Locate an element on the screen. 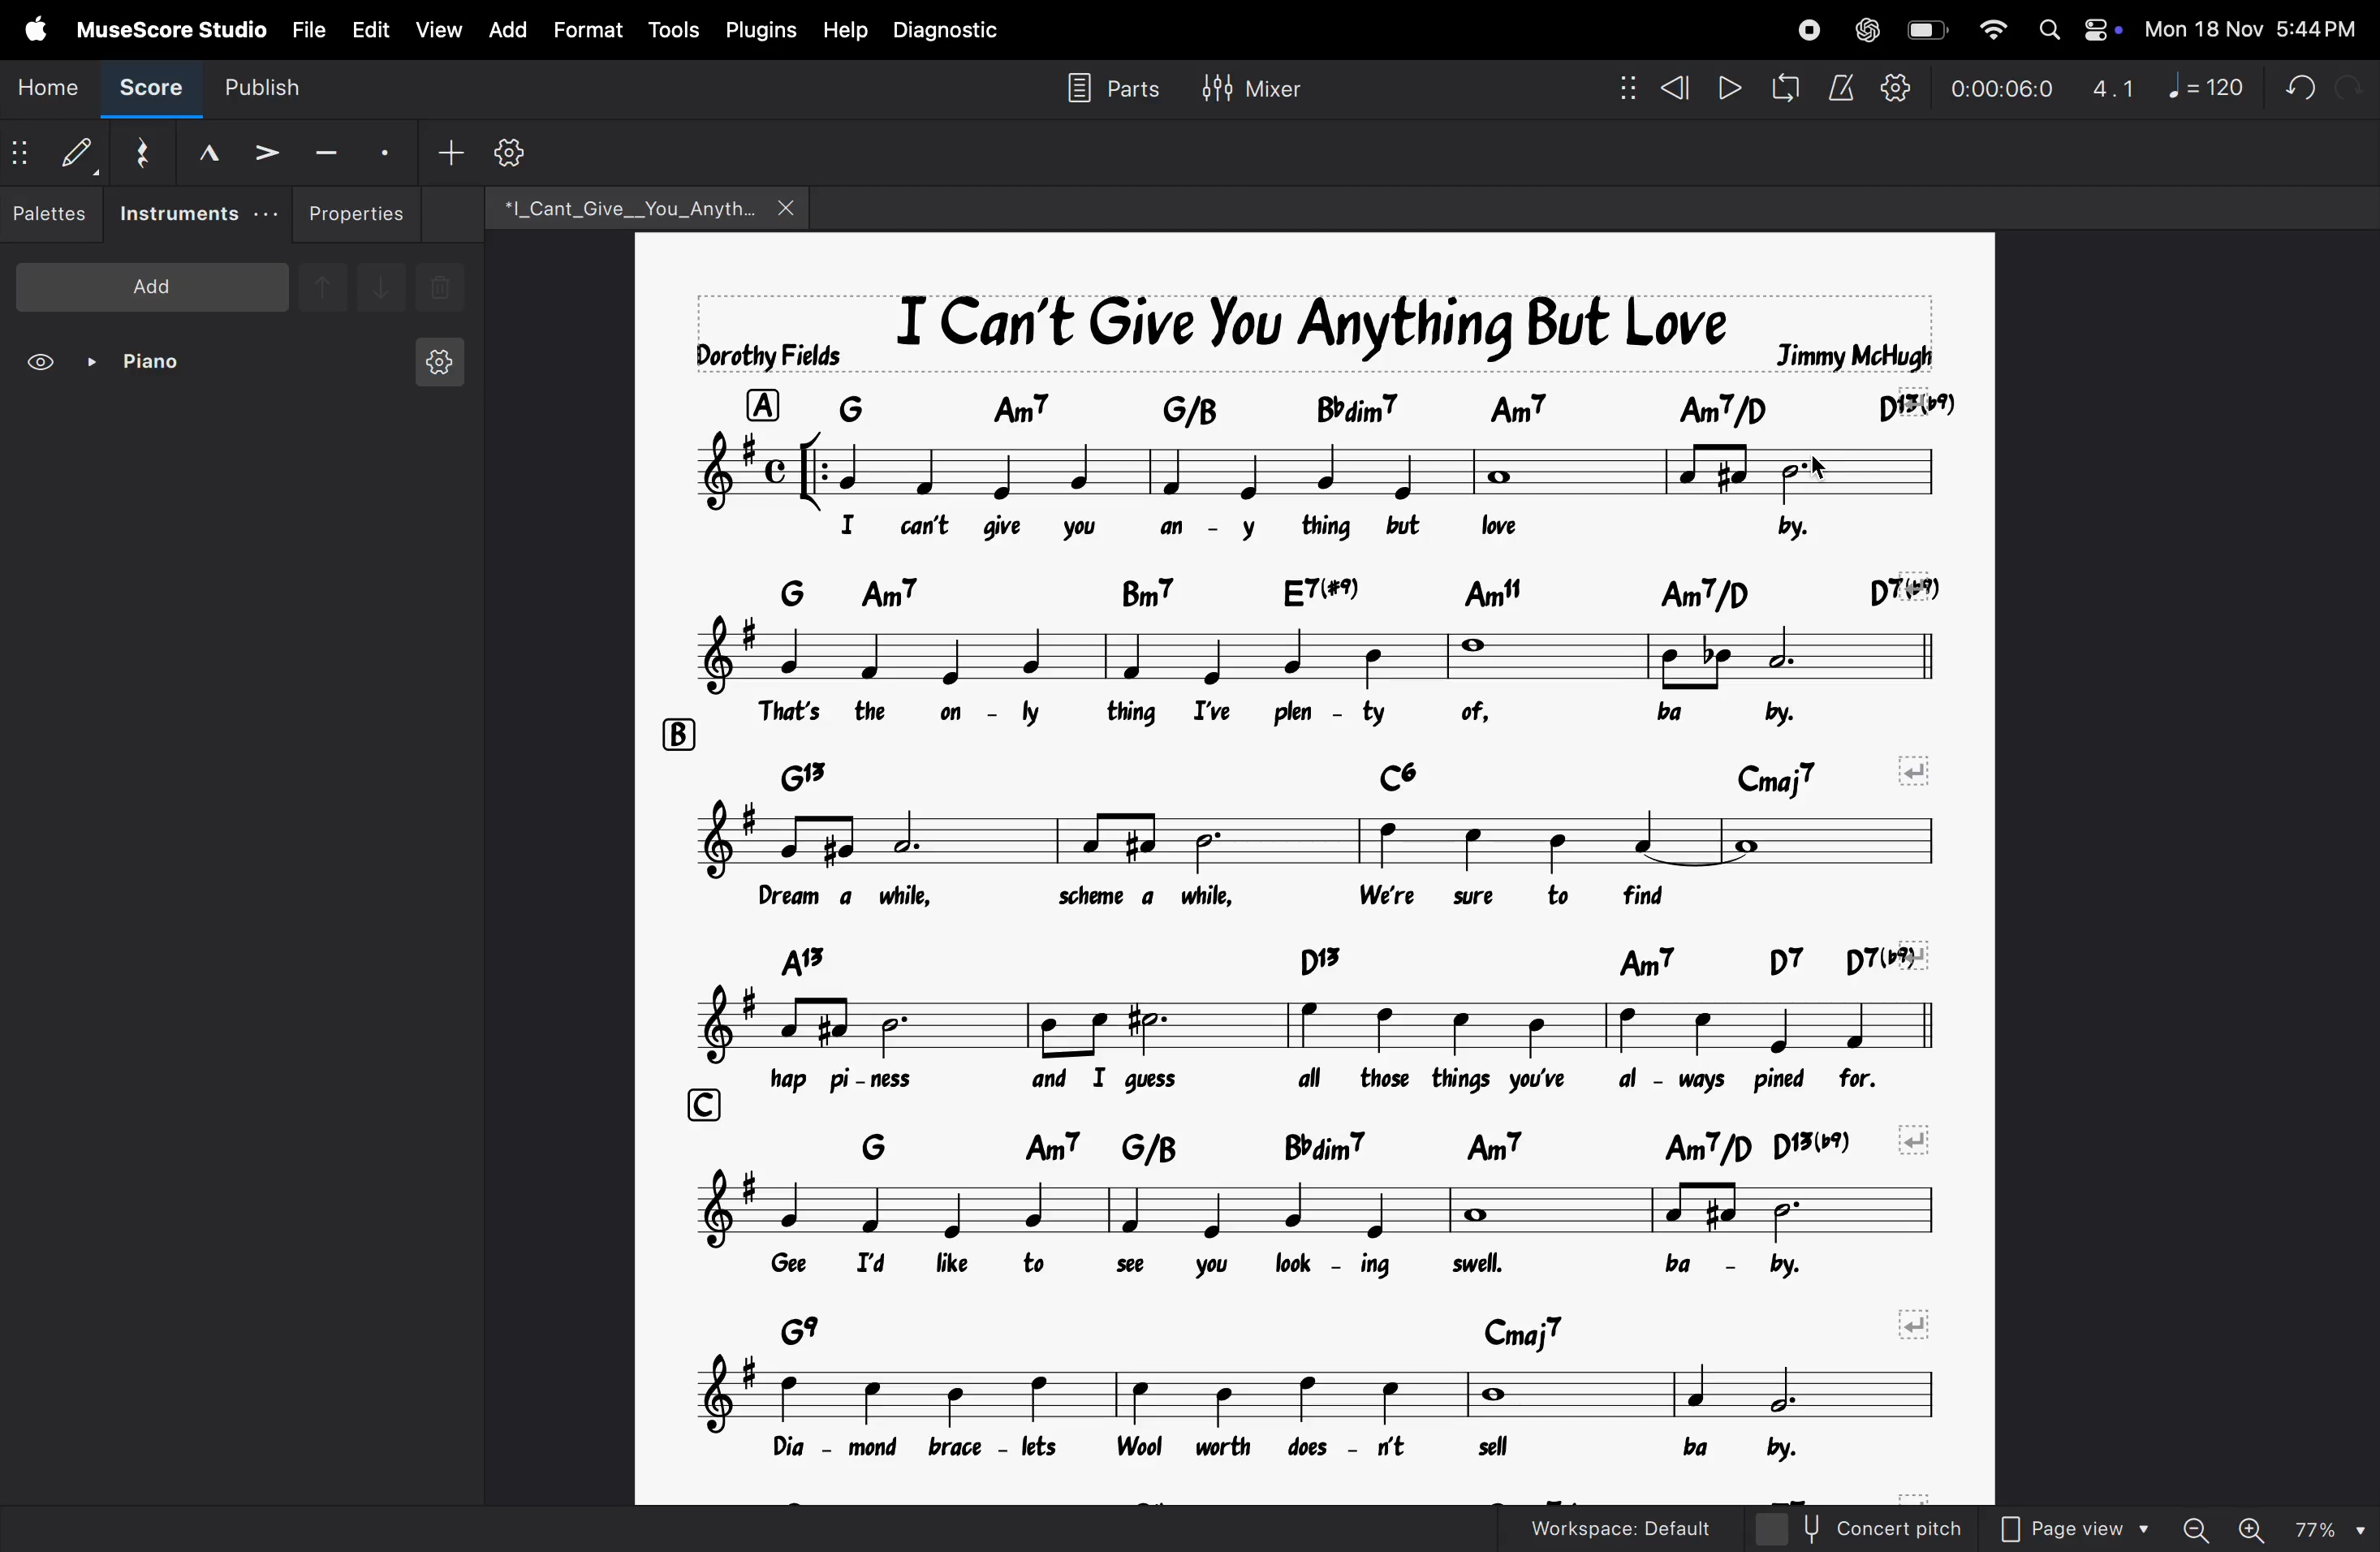 This screenshot has width=2380, height=1552. row is located at coordinates (773, 404).